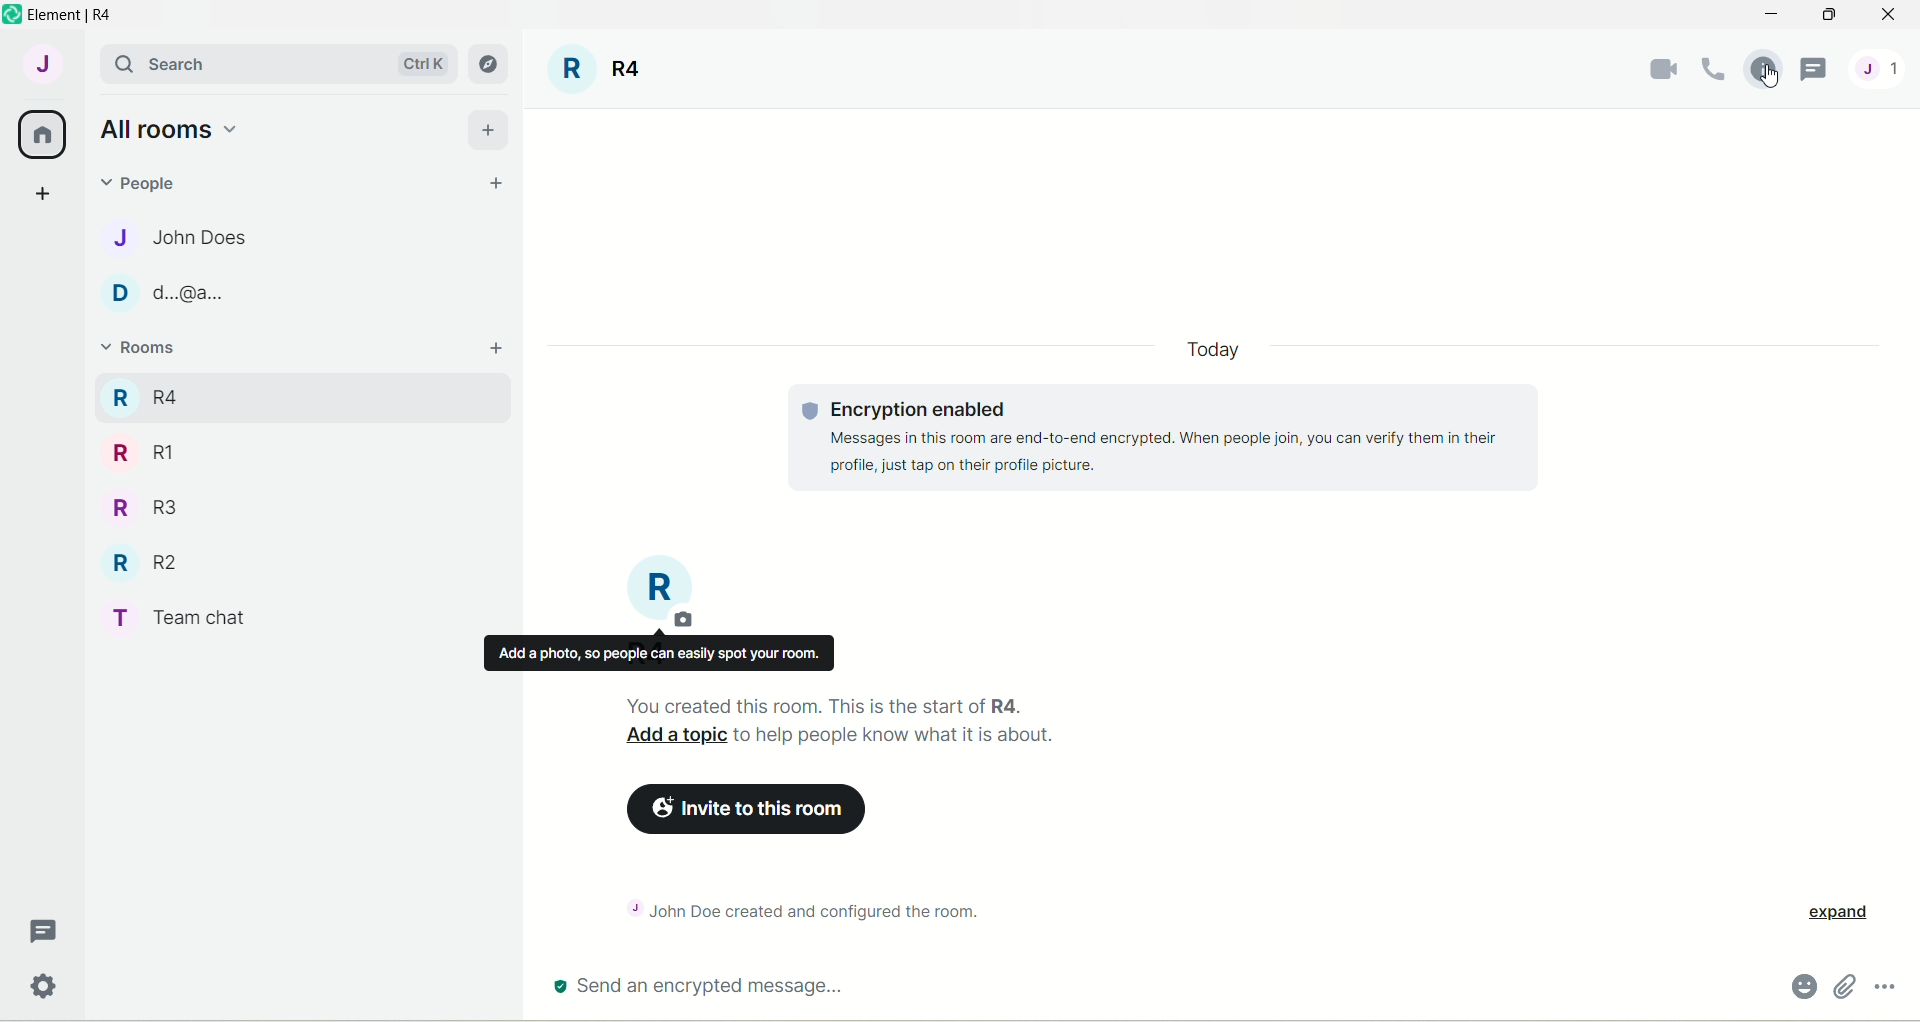  What do you see at coordinates (139, 505) in the screenshot?
I see `R R3` at bounding box center [139, 505].